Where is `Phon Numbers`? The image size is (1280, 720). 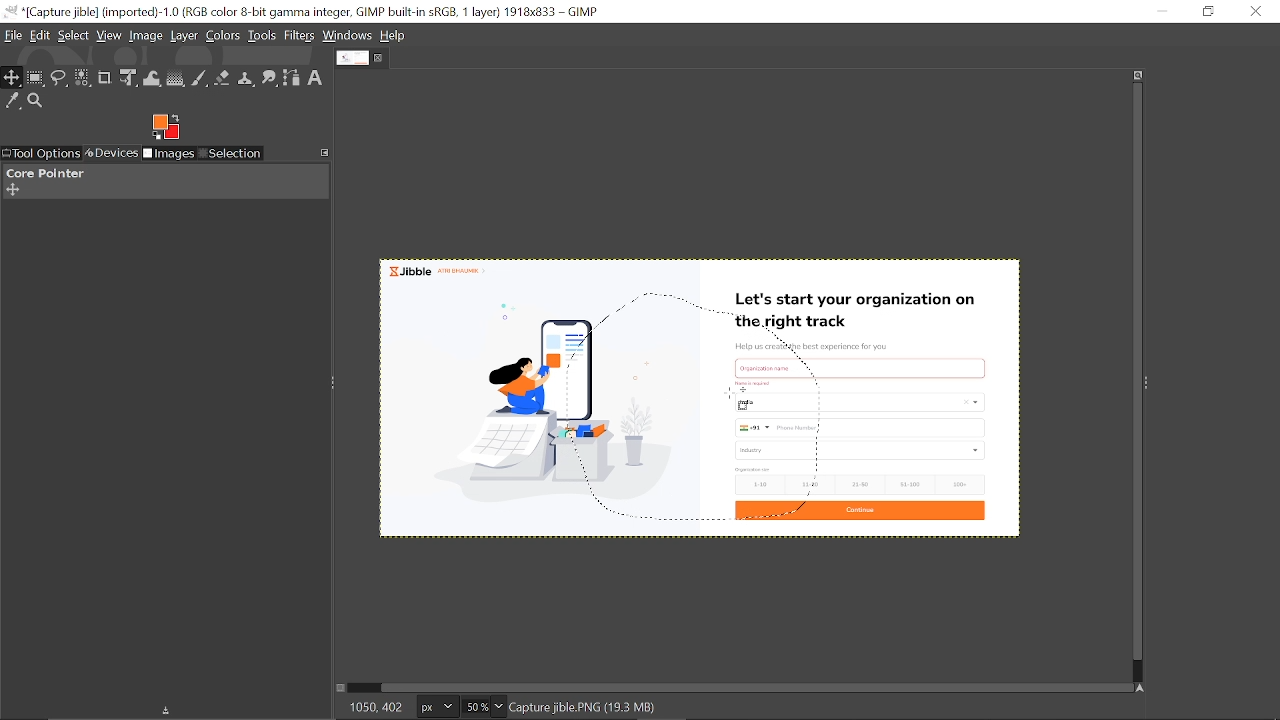
Phon Numbers is located at coordinates (861, 428).